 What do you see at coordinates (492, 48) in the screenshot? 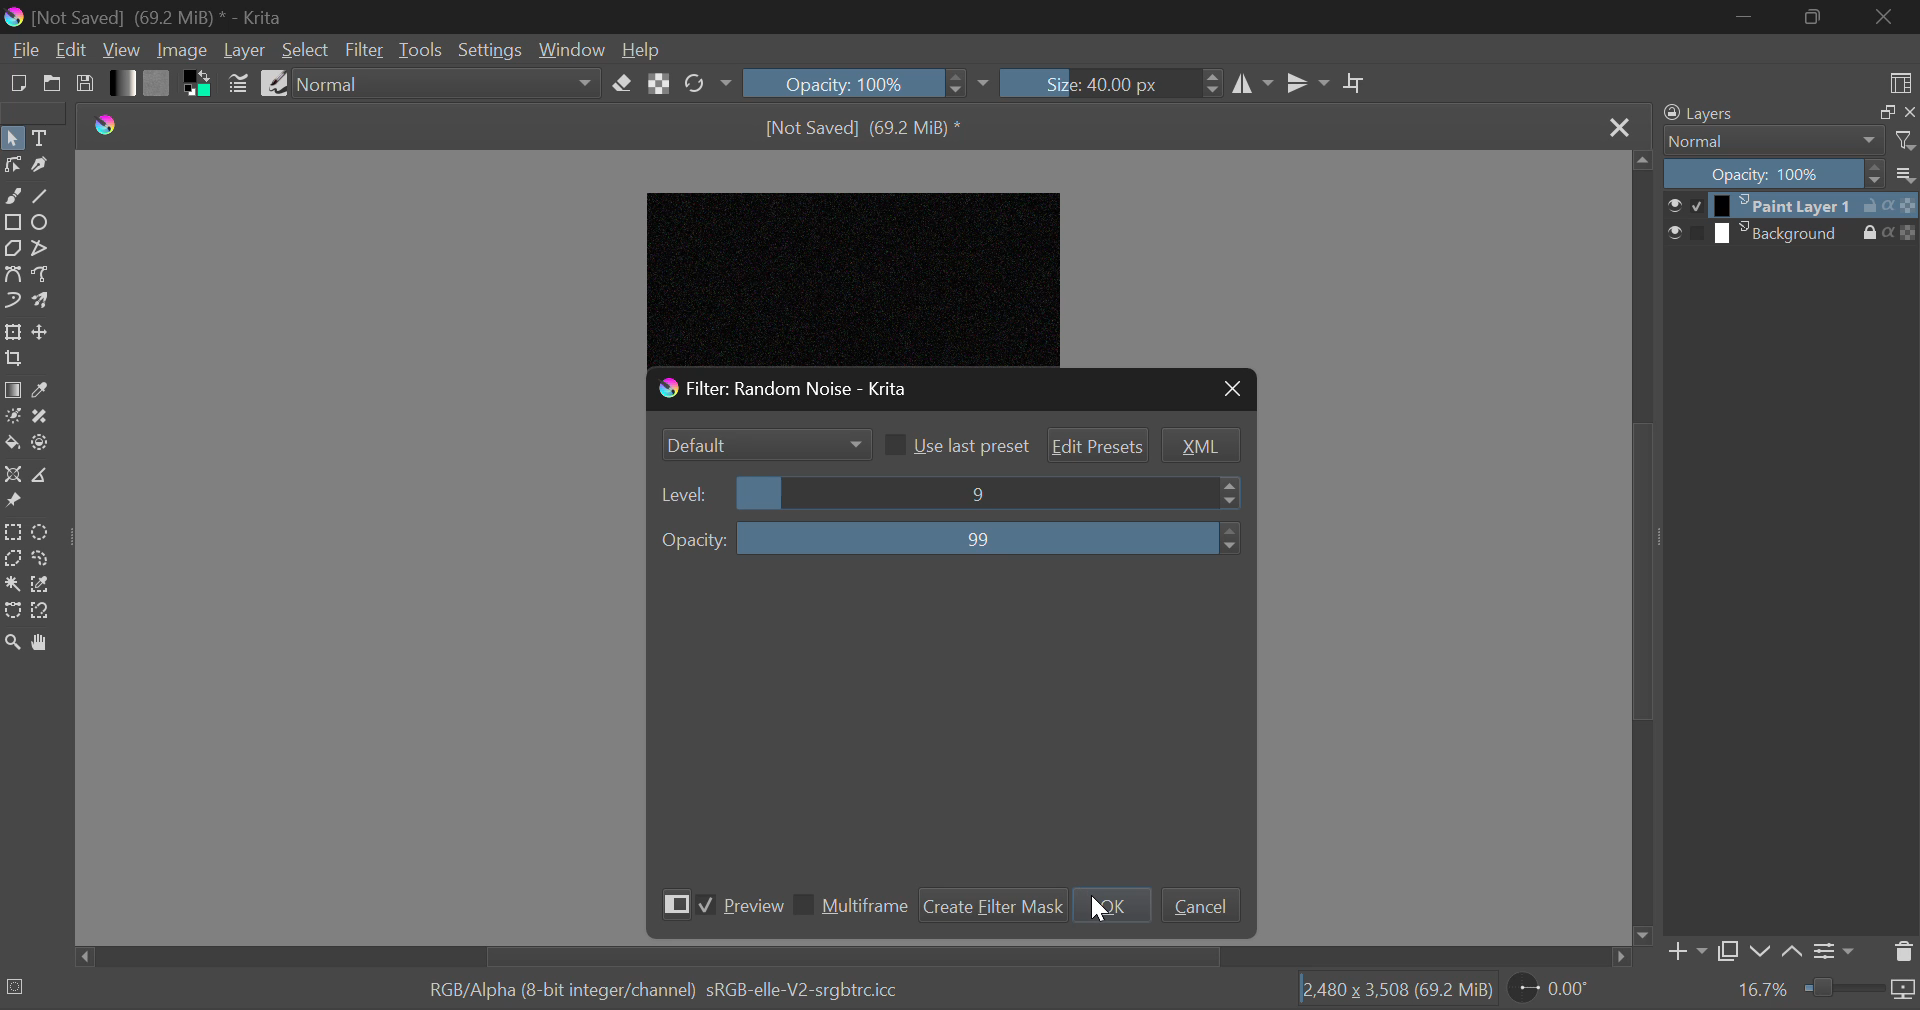
I see `Settings` at bounding box center [492, 48].